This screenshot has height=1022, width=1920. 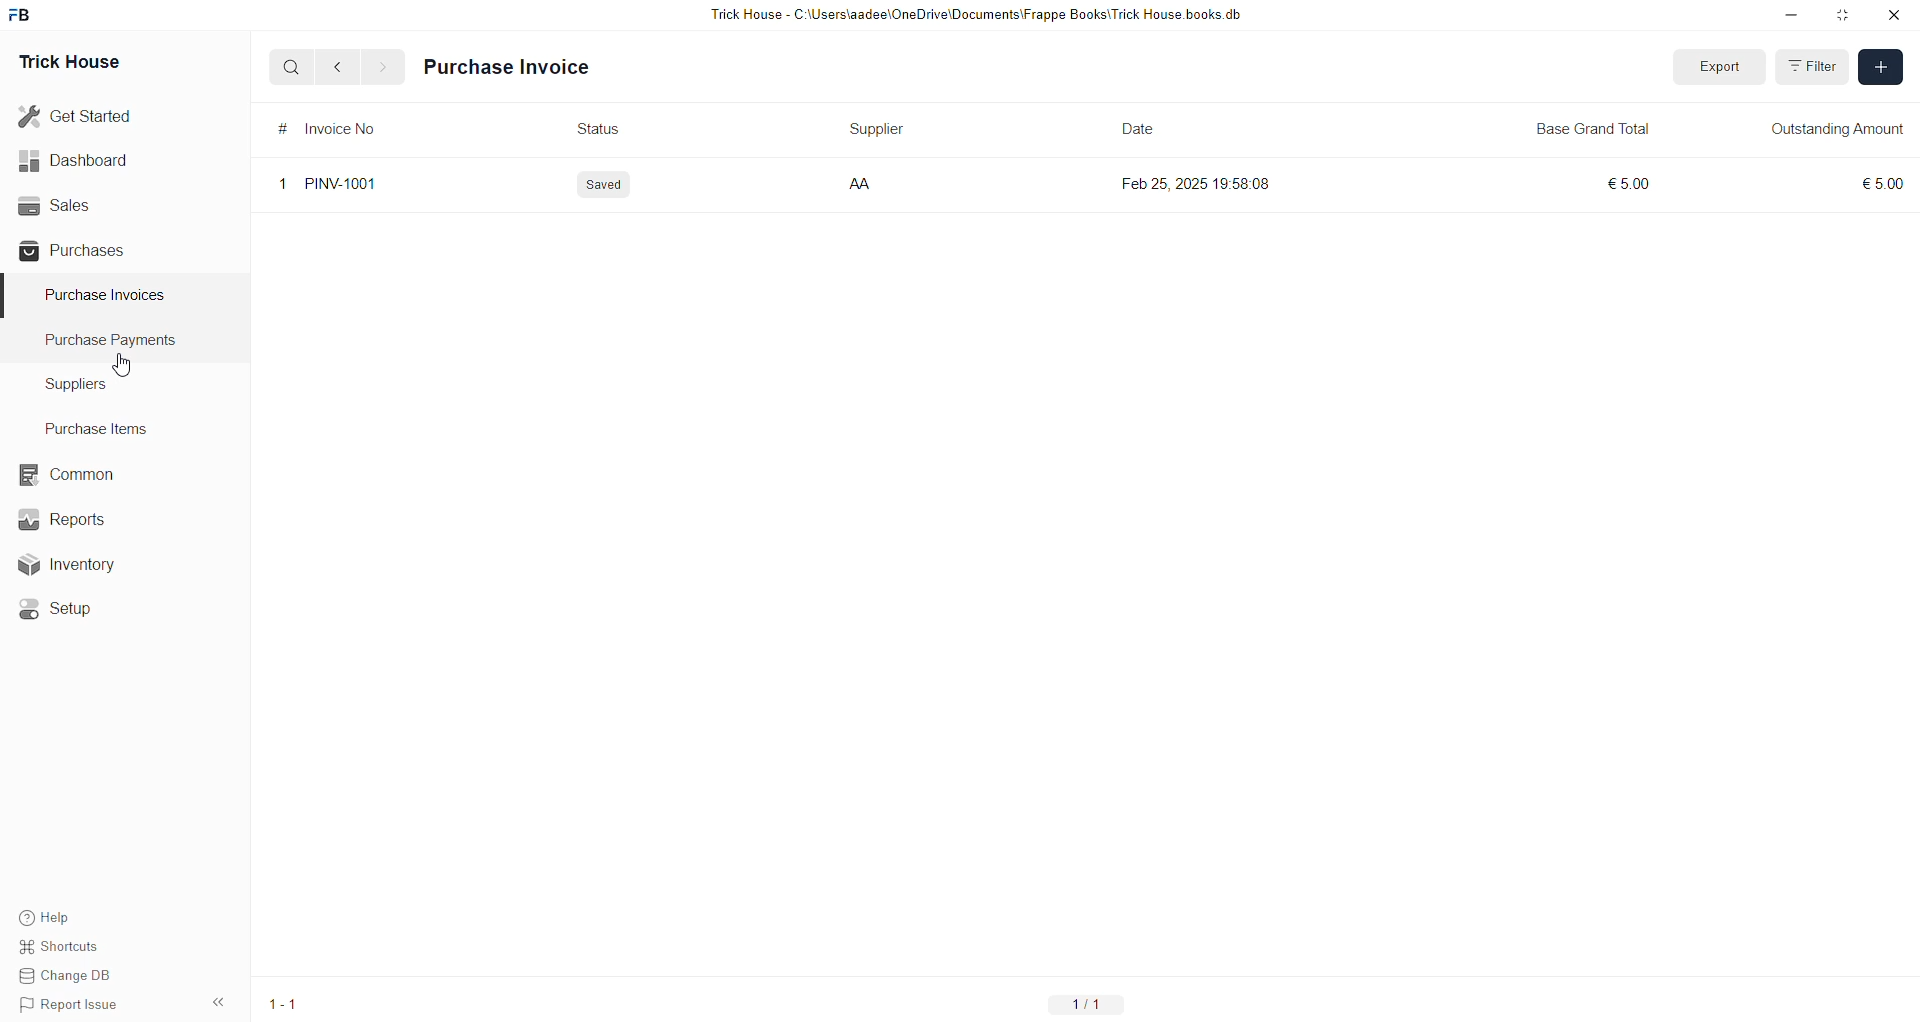 What do you see at coordinates (65, 1002) in the screenshot?
I see `Report Issue` at bounding box center [65, 1002].